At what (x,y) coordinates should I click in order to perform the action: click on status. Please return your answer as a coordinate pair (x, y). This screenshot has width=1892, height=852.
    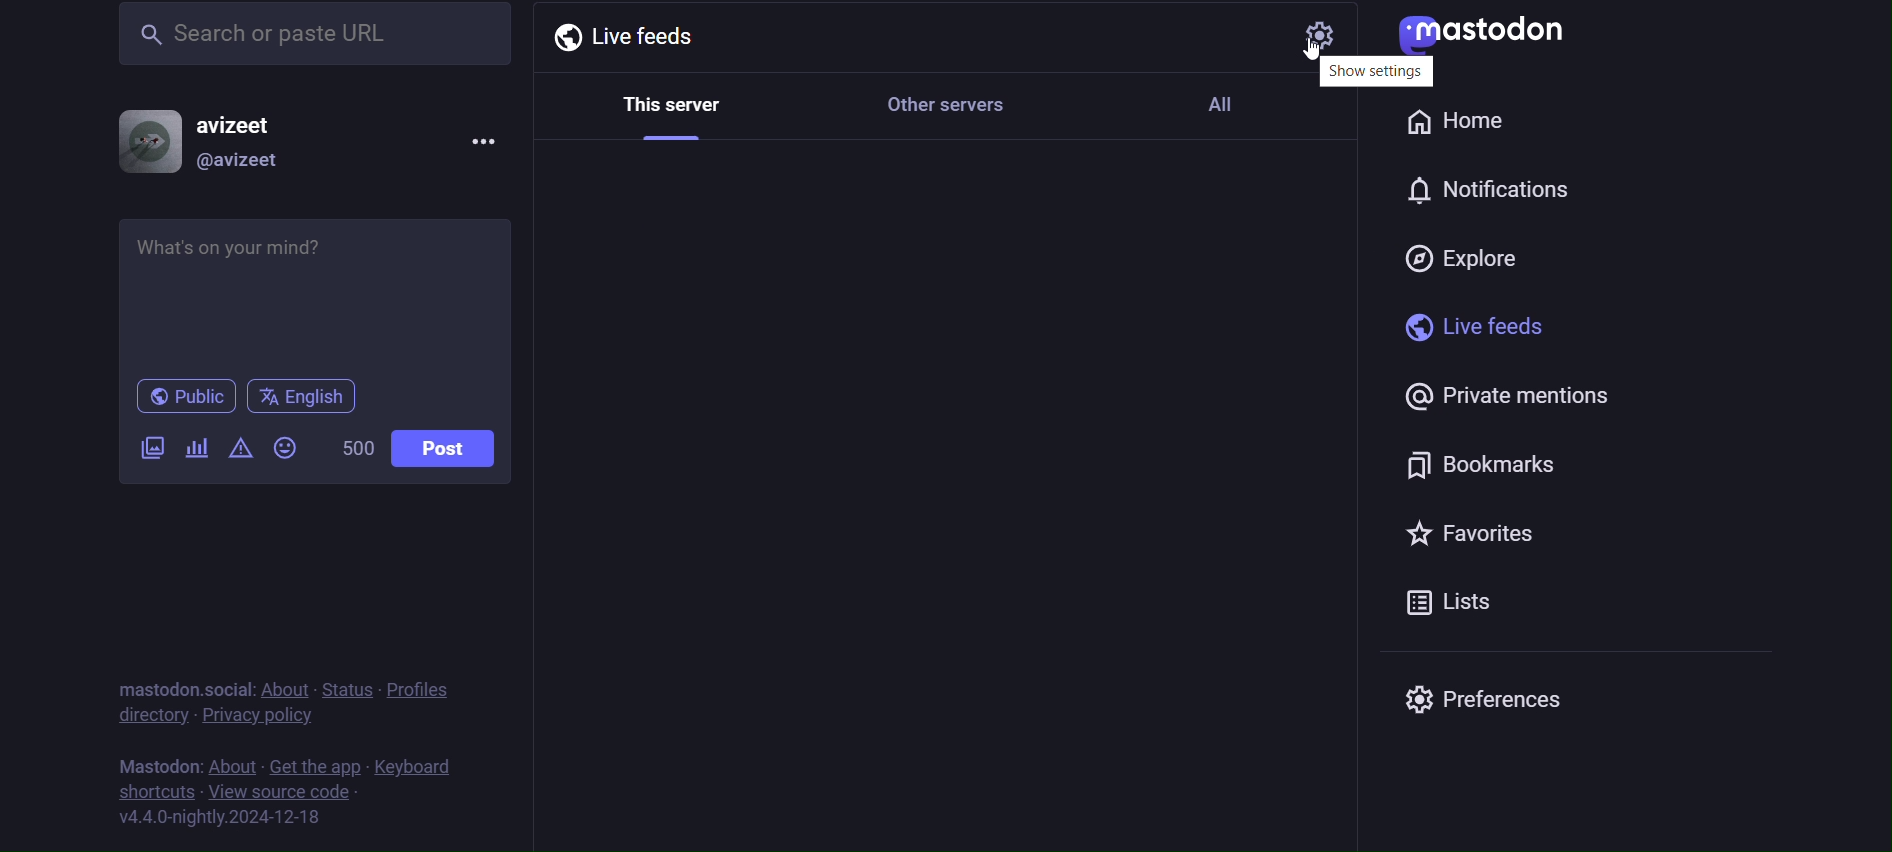
    Looking at the image, I should click on (342, 680).